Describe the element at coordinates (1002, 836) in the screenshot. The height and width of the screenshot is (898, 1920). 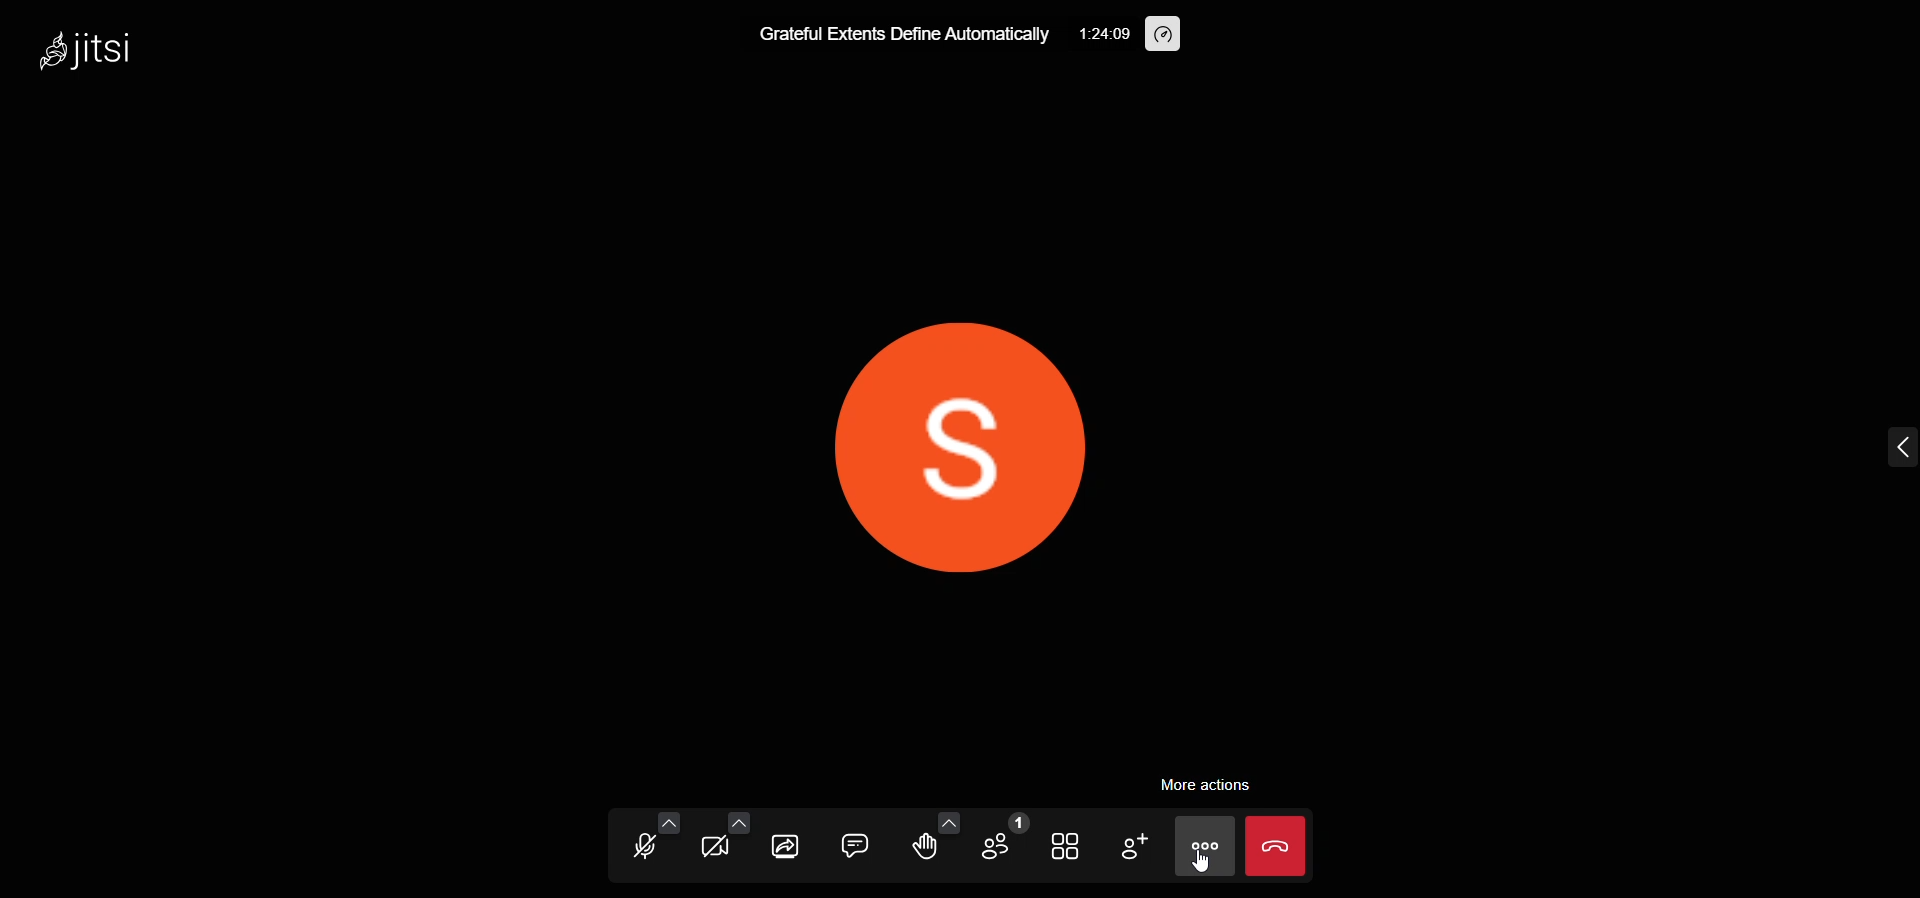
I see `participants` at that location.